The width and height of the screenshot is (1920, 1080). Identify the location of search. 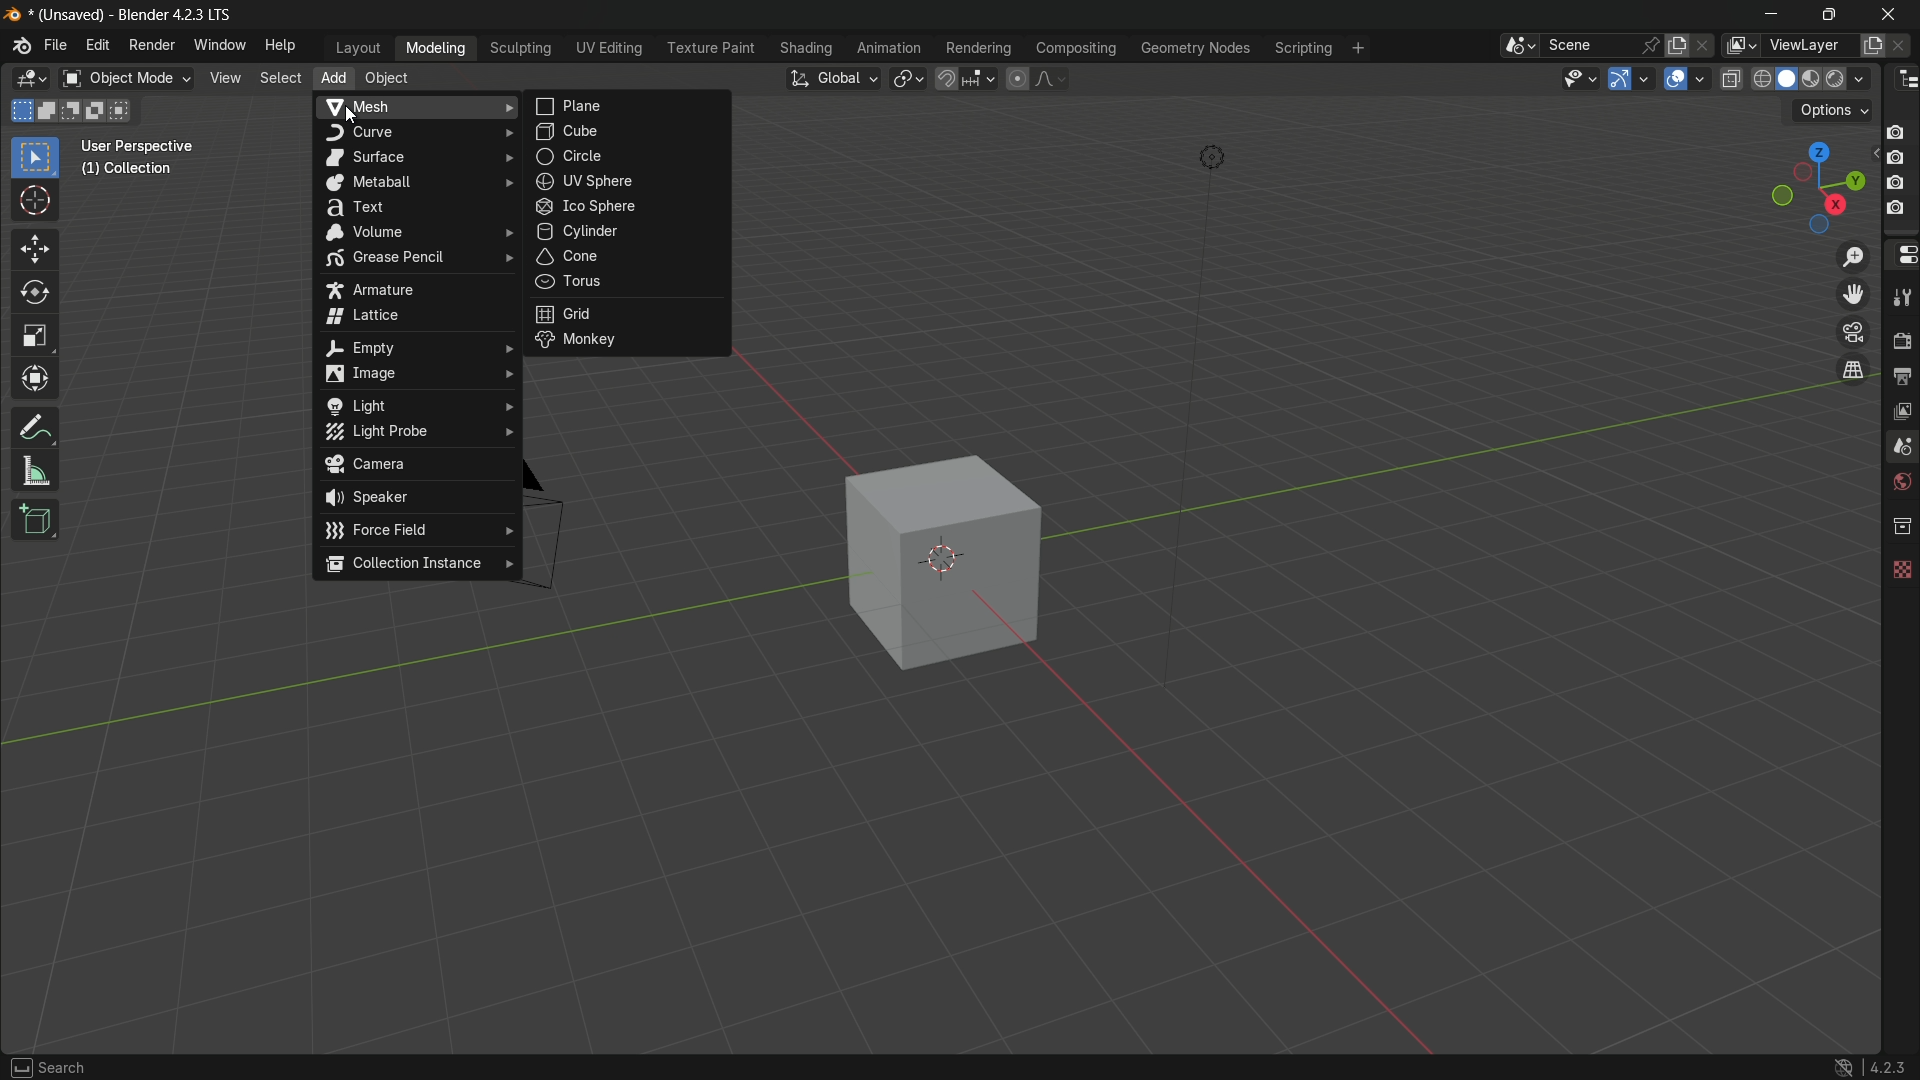
(49, 1068).